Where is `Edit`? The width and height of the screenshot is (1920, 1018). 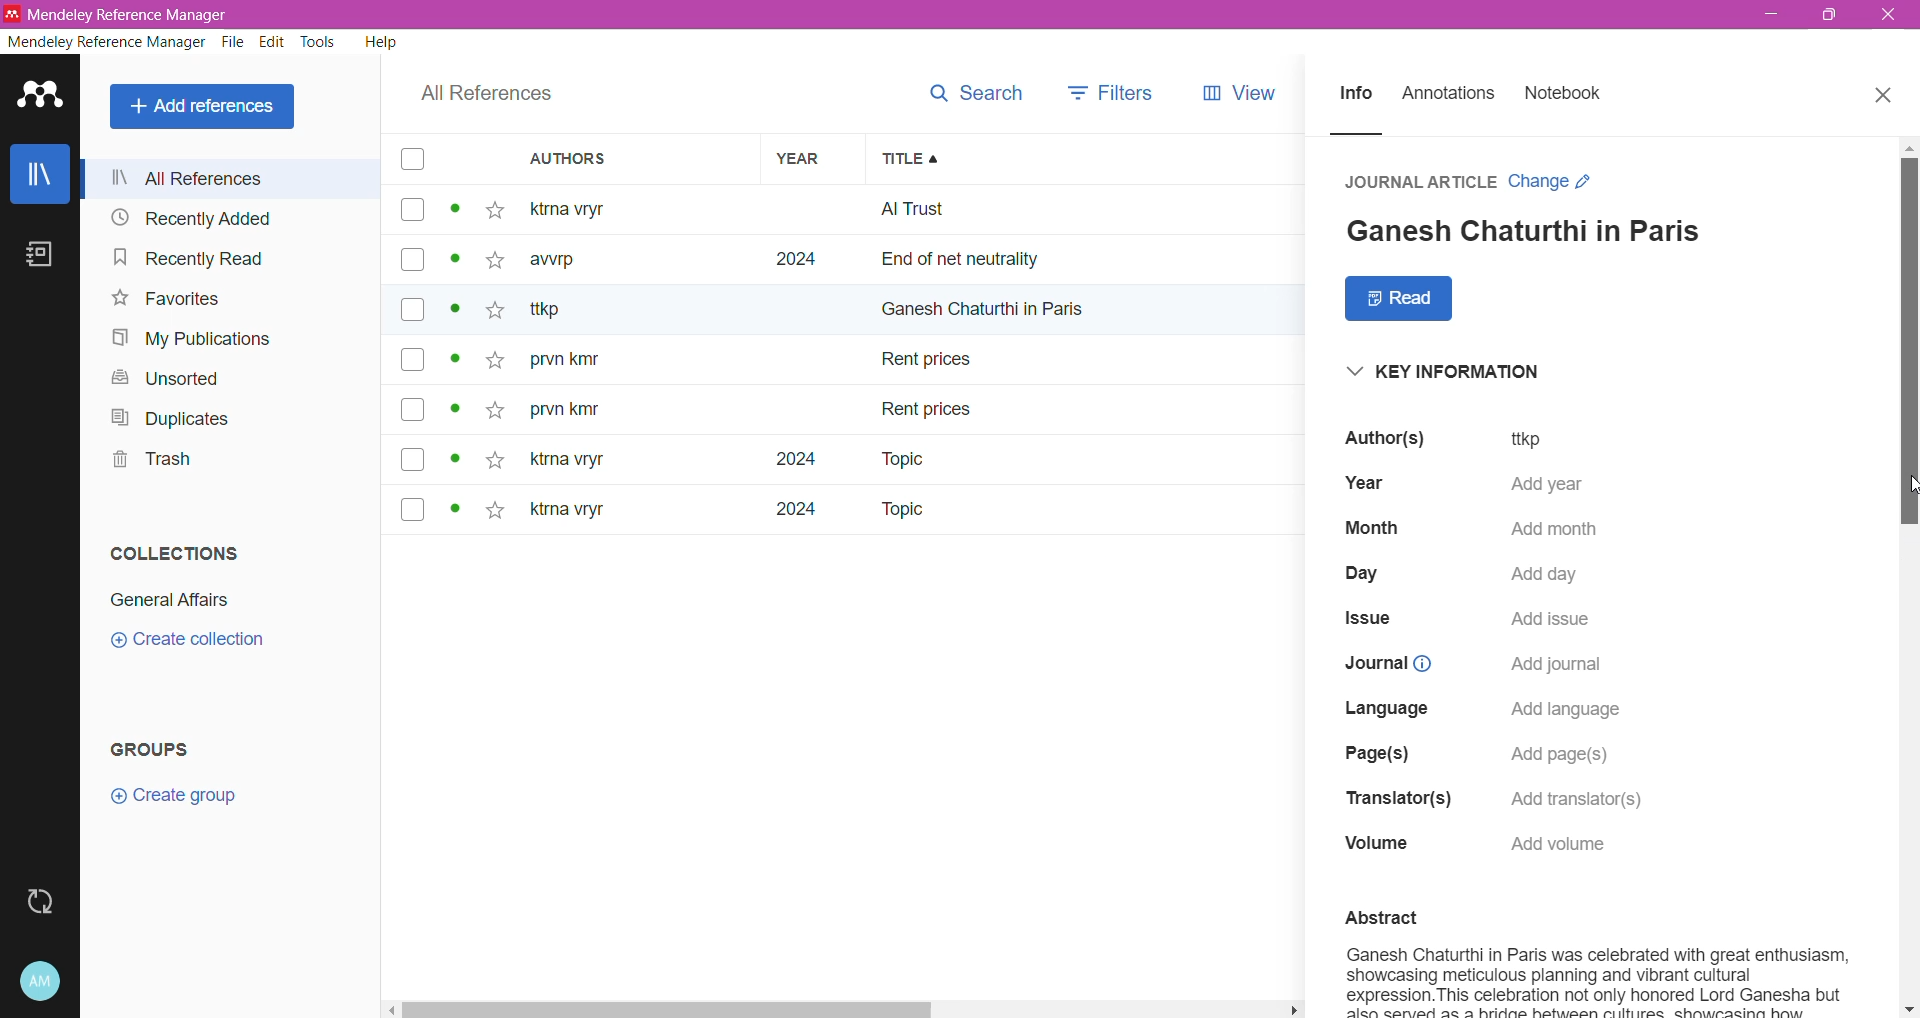 Edit is located at coordinates (273, 43).